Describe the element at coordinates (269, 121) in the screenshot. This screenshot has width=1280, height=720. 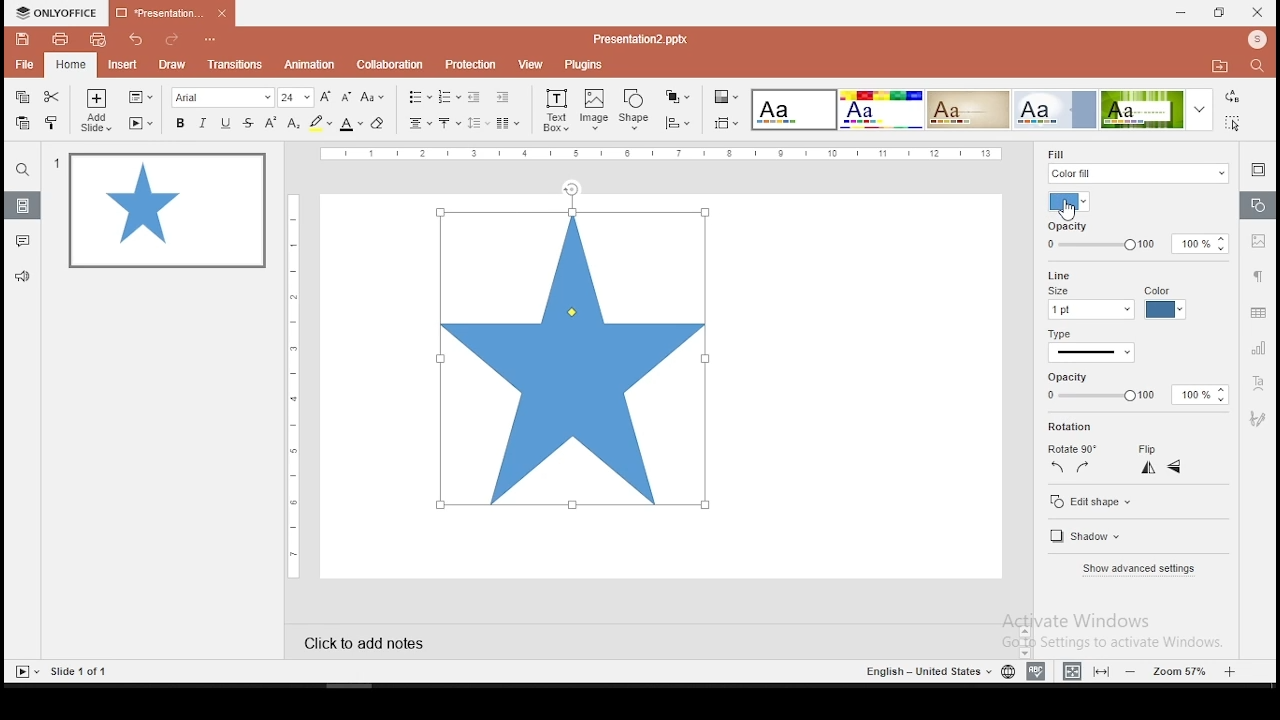
I see `superscript` at that location.